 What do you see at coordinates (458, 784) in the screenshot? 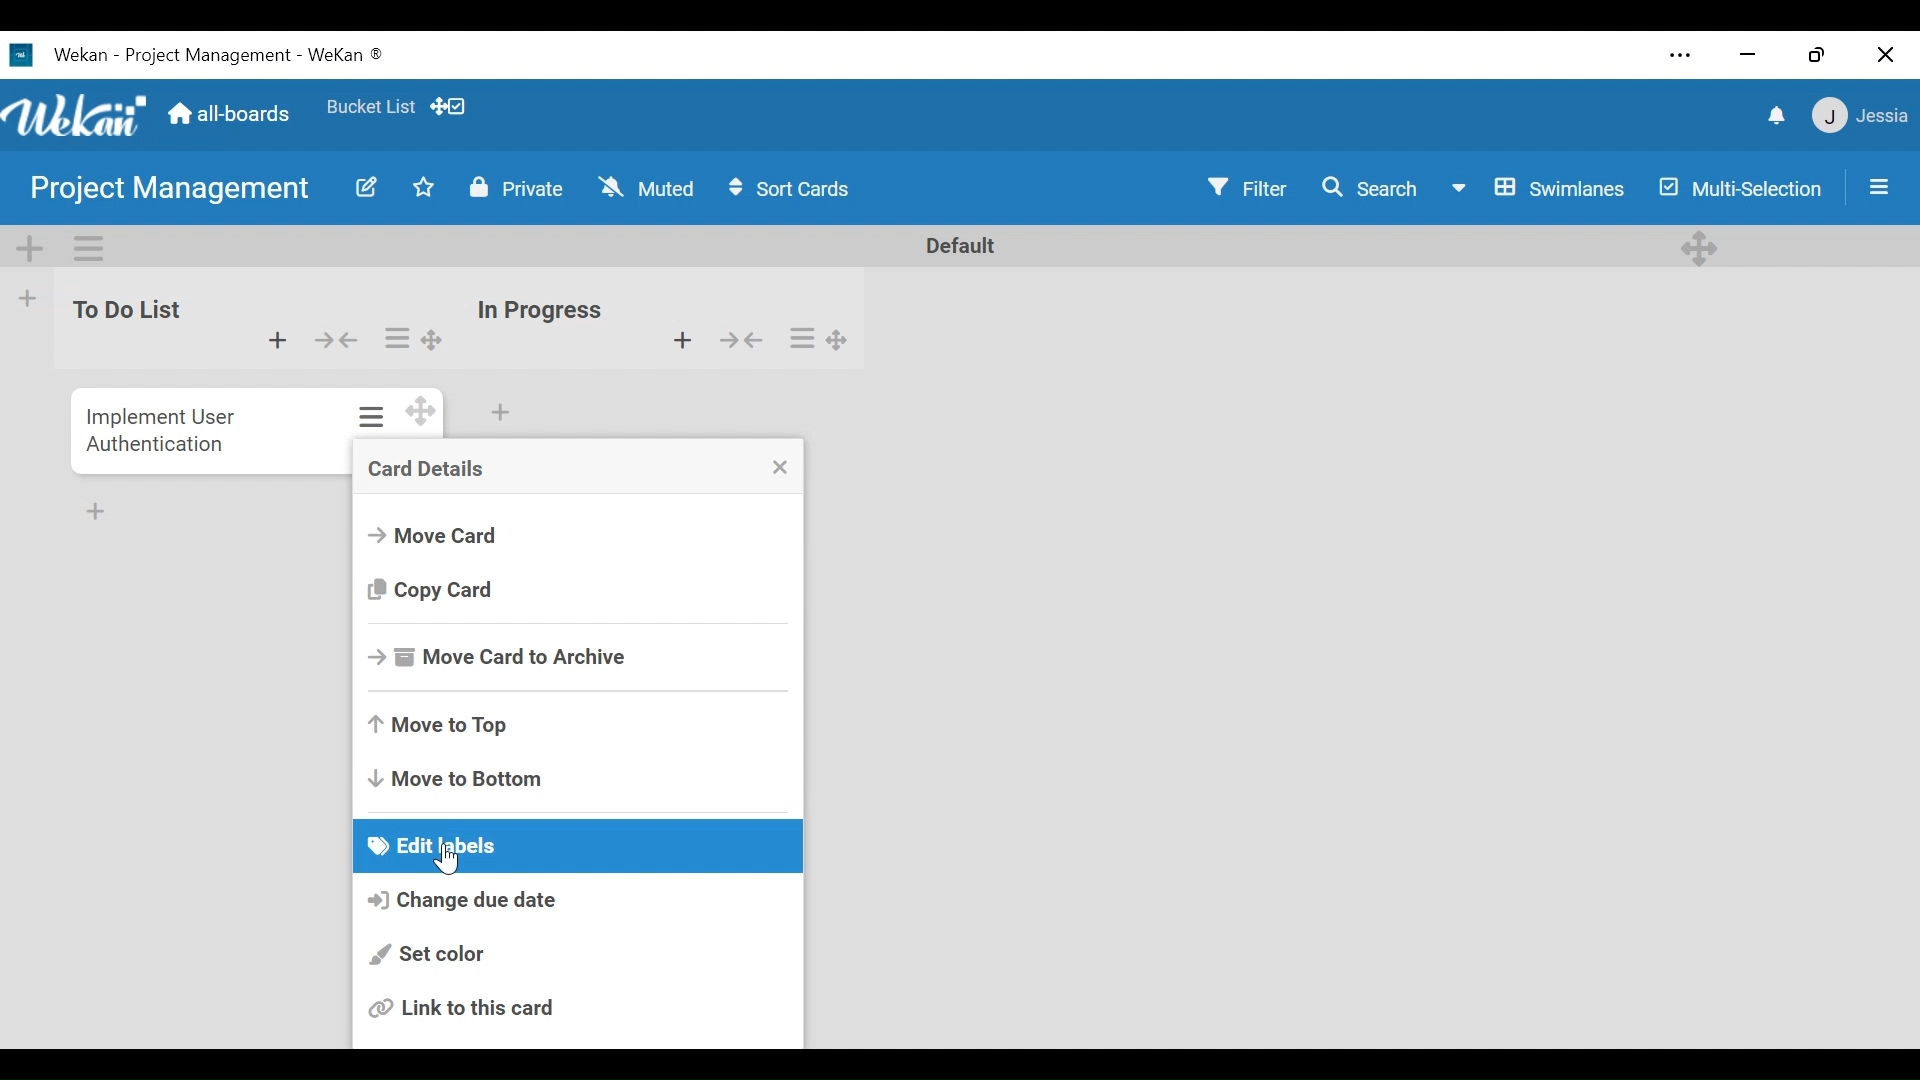
I see `- Move to Bottom` at bounding box center [458, 784].